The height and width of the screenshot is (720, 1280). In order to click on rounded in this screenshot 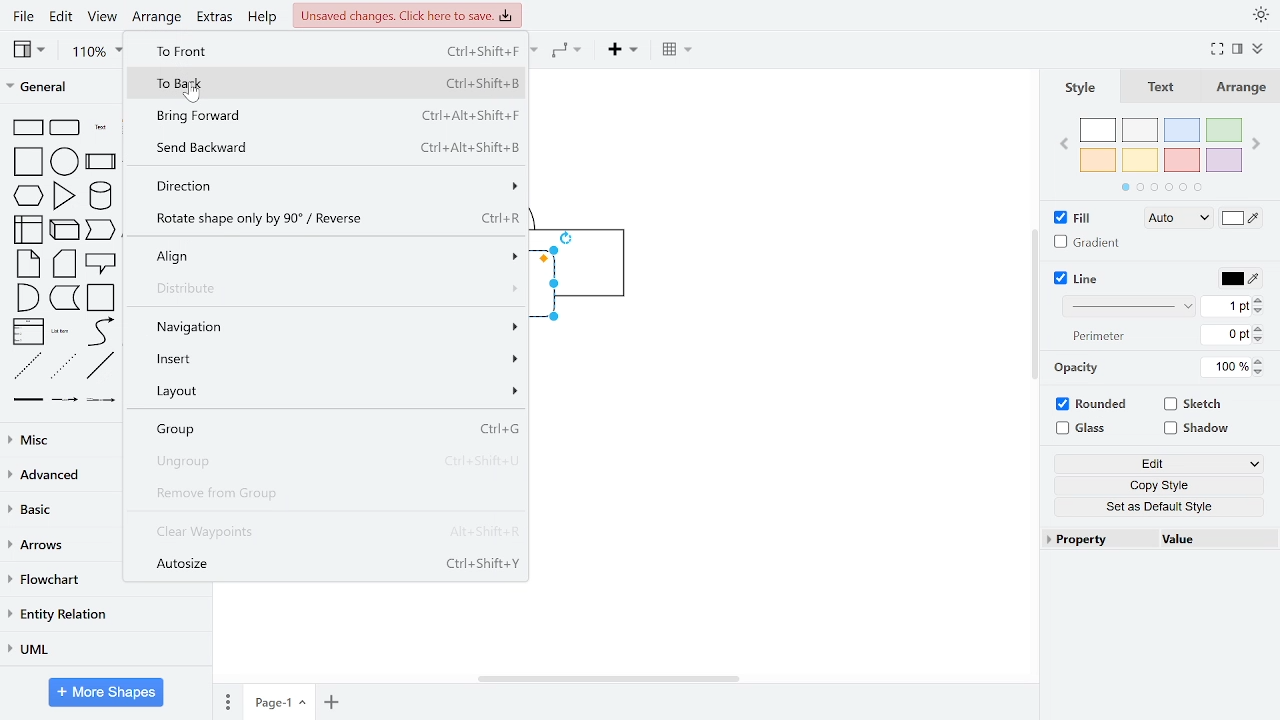, I will do `click(1091, 404)`.